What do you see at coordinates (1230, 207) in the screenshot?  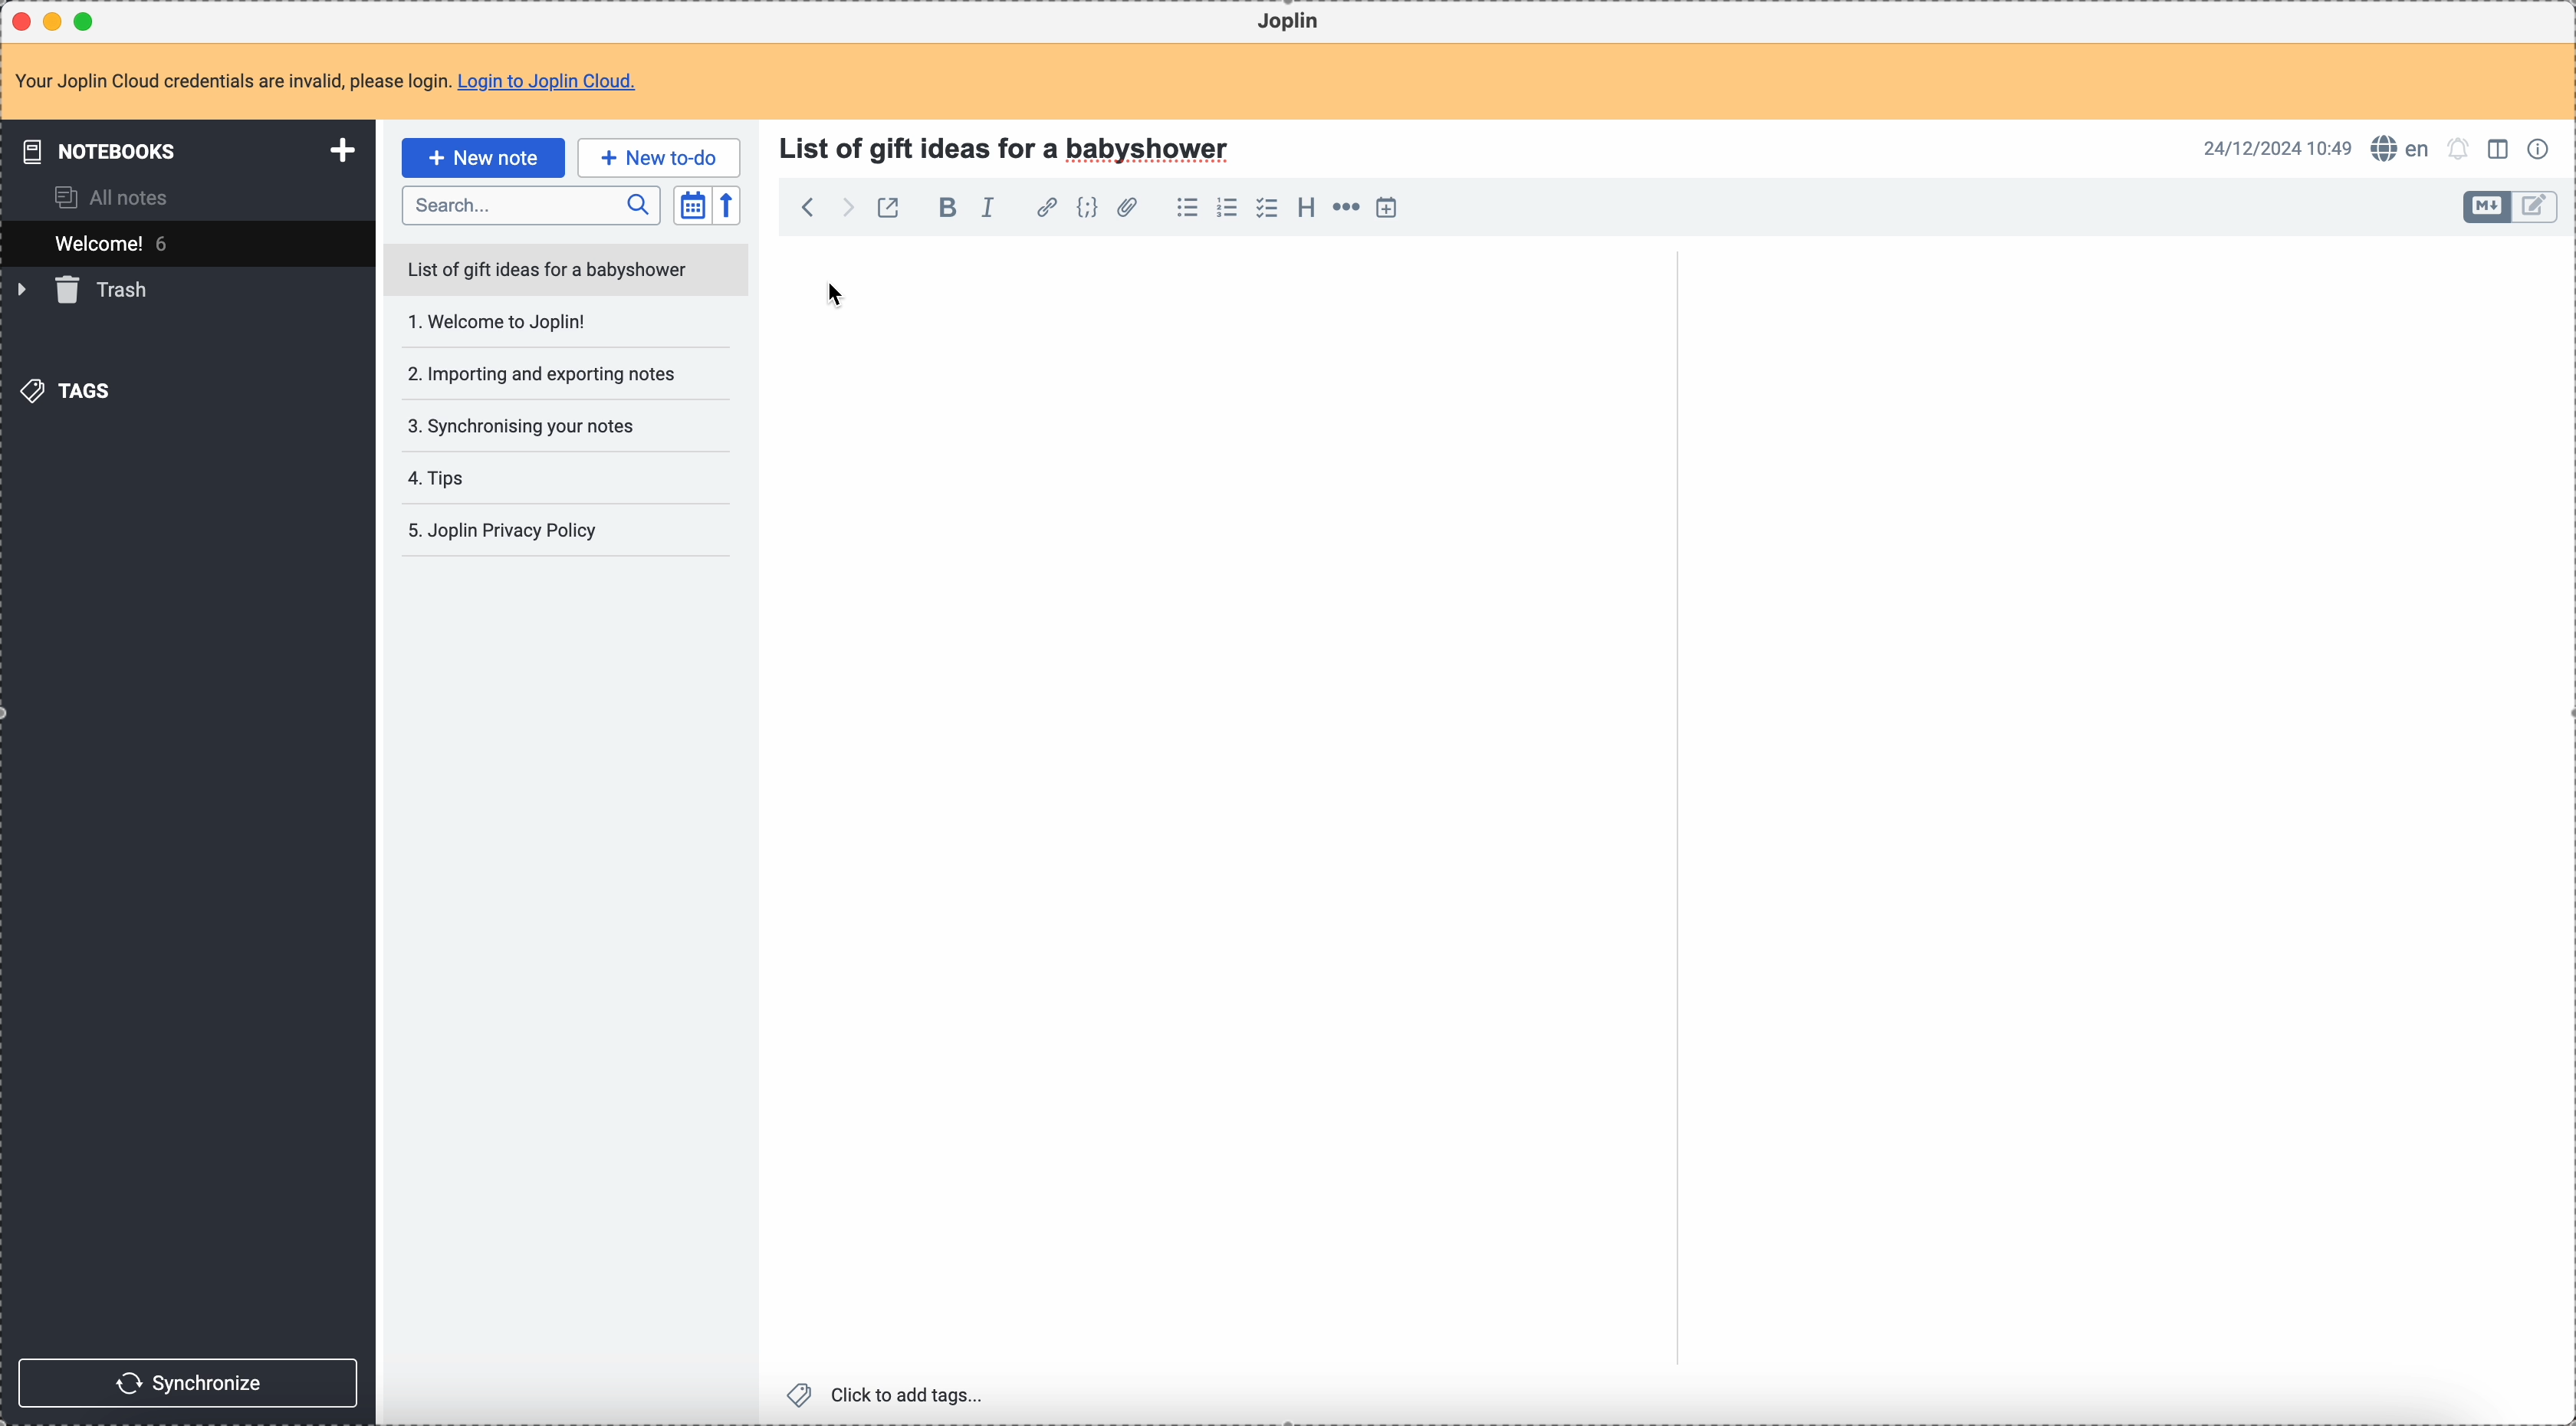 I see `numbered list` at bounding box center [1230, 207].